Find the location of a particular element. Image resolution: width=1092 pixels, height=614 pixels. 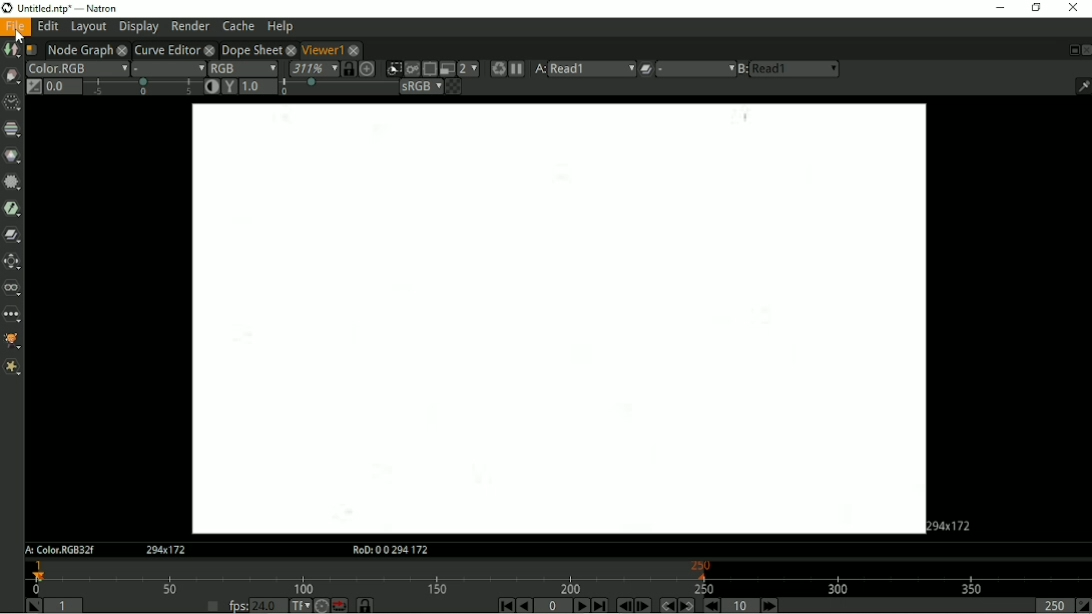

Switch between "neutral" 1.0 gain f-stop and the previous setting is located at coordinates (34, 86).